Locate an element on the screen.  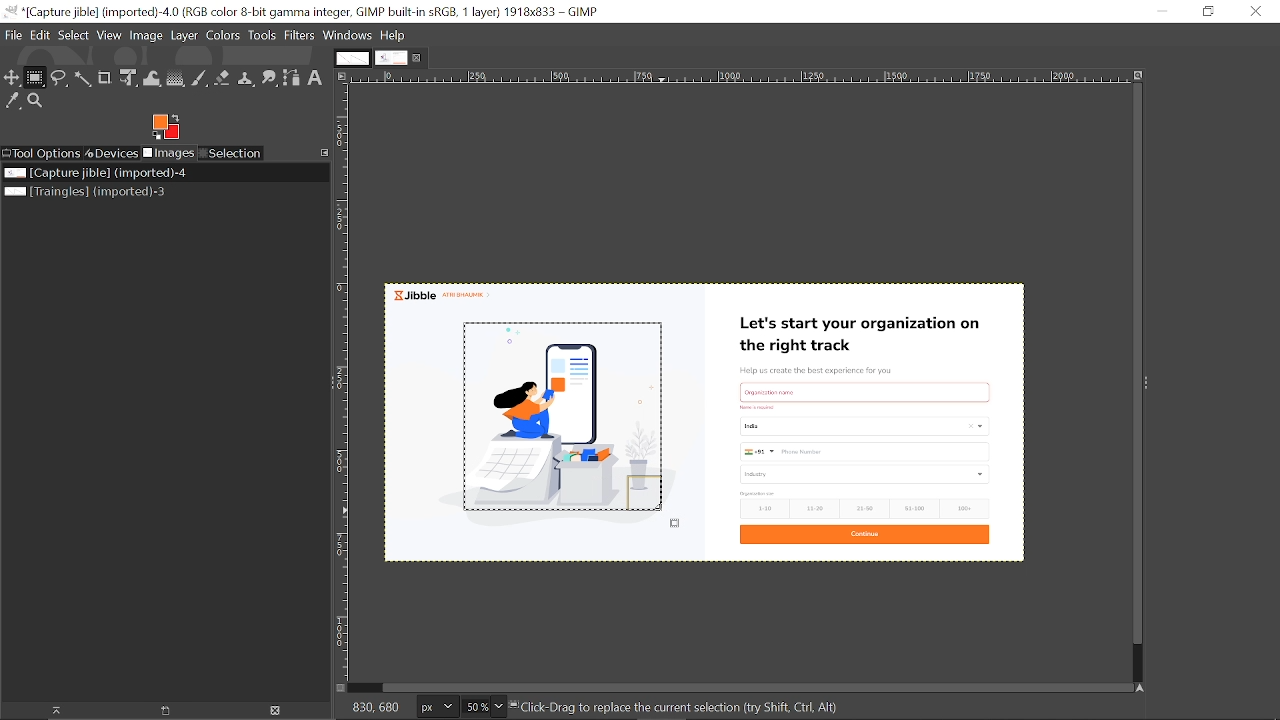
Selection is located at coordinates (233, 154).